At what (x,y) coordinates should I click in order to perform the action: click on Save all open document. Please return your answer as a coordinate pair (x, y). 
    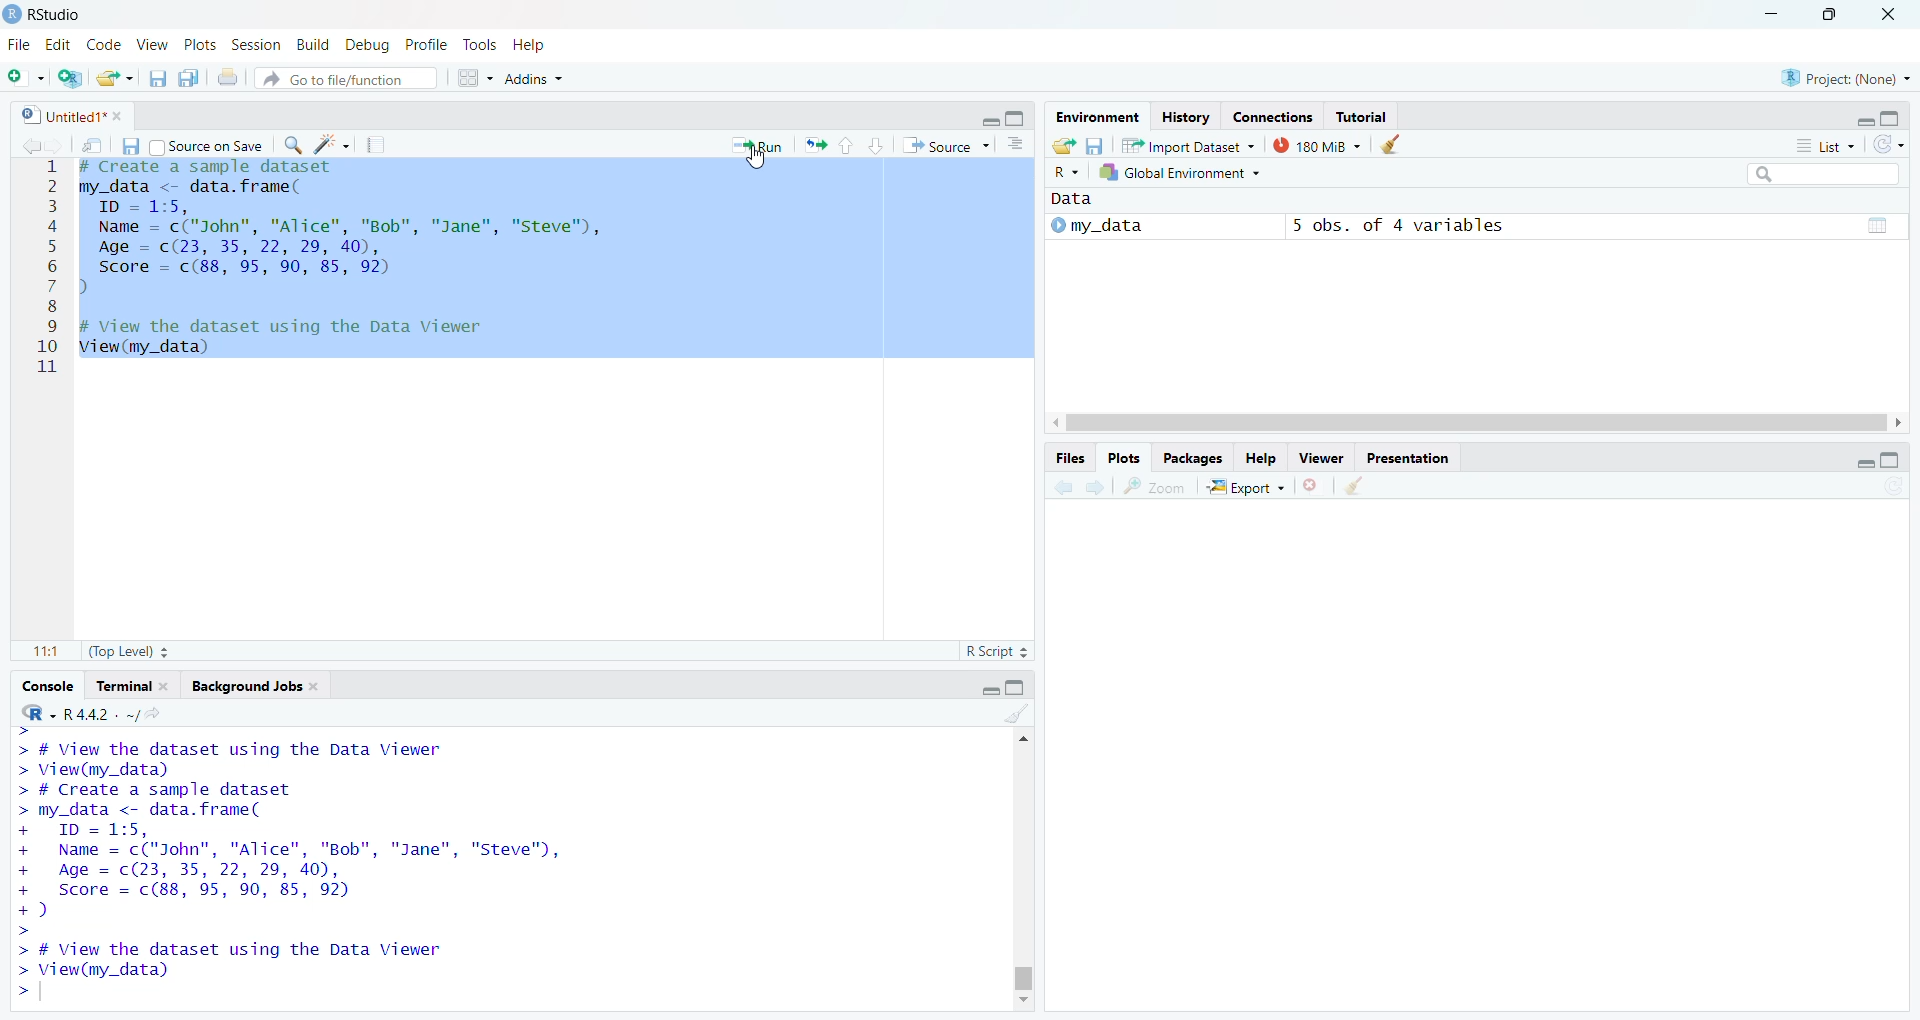
    Looking at the image, I should click on (192, 81).